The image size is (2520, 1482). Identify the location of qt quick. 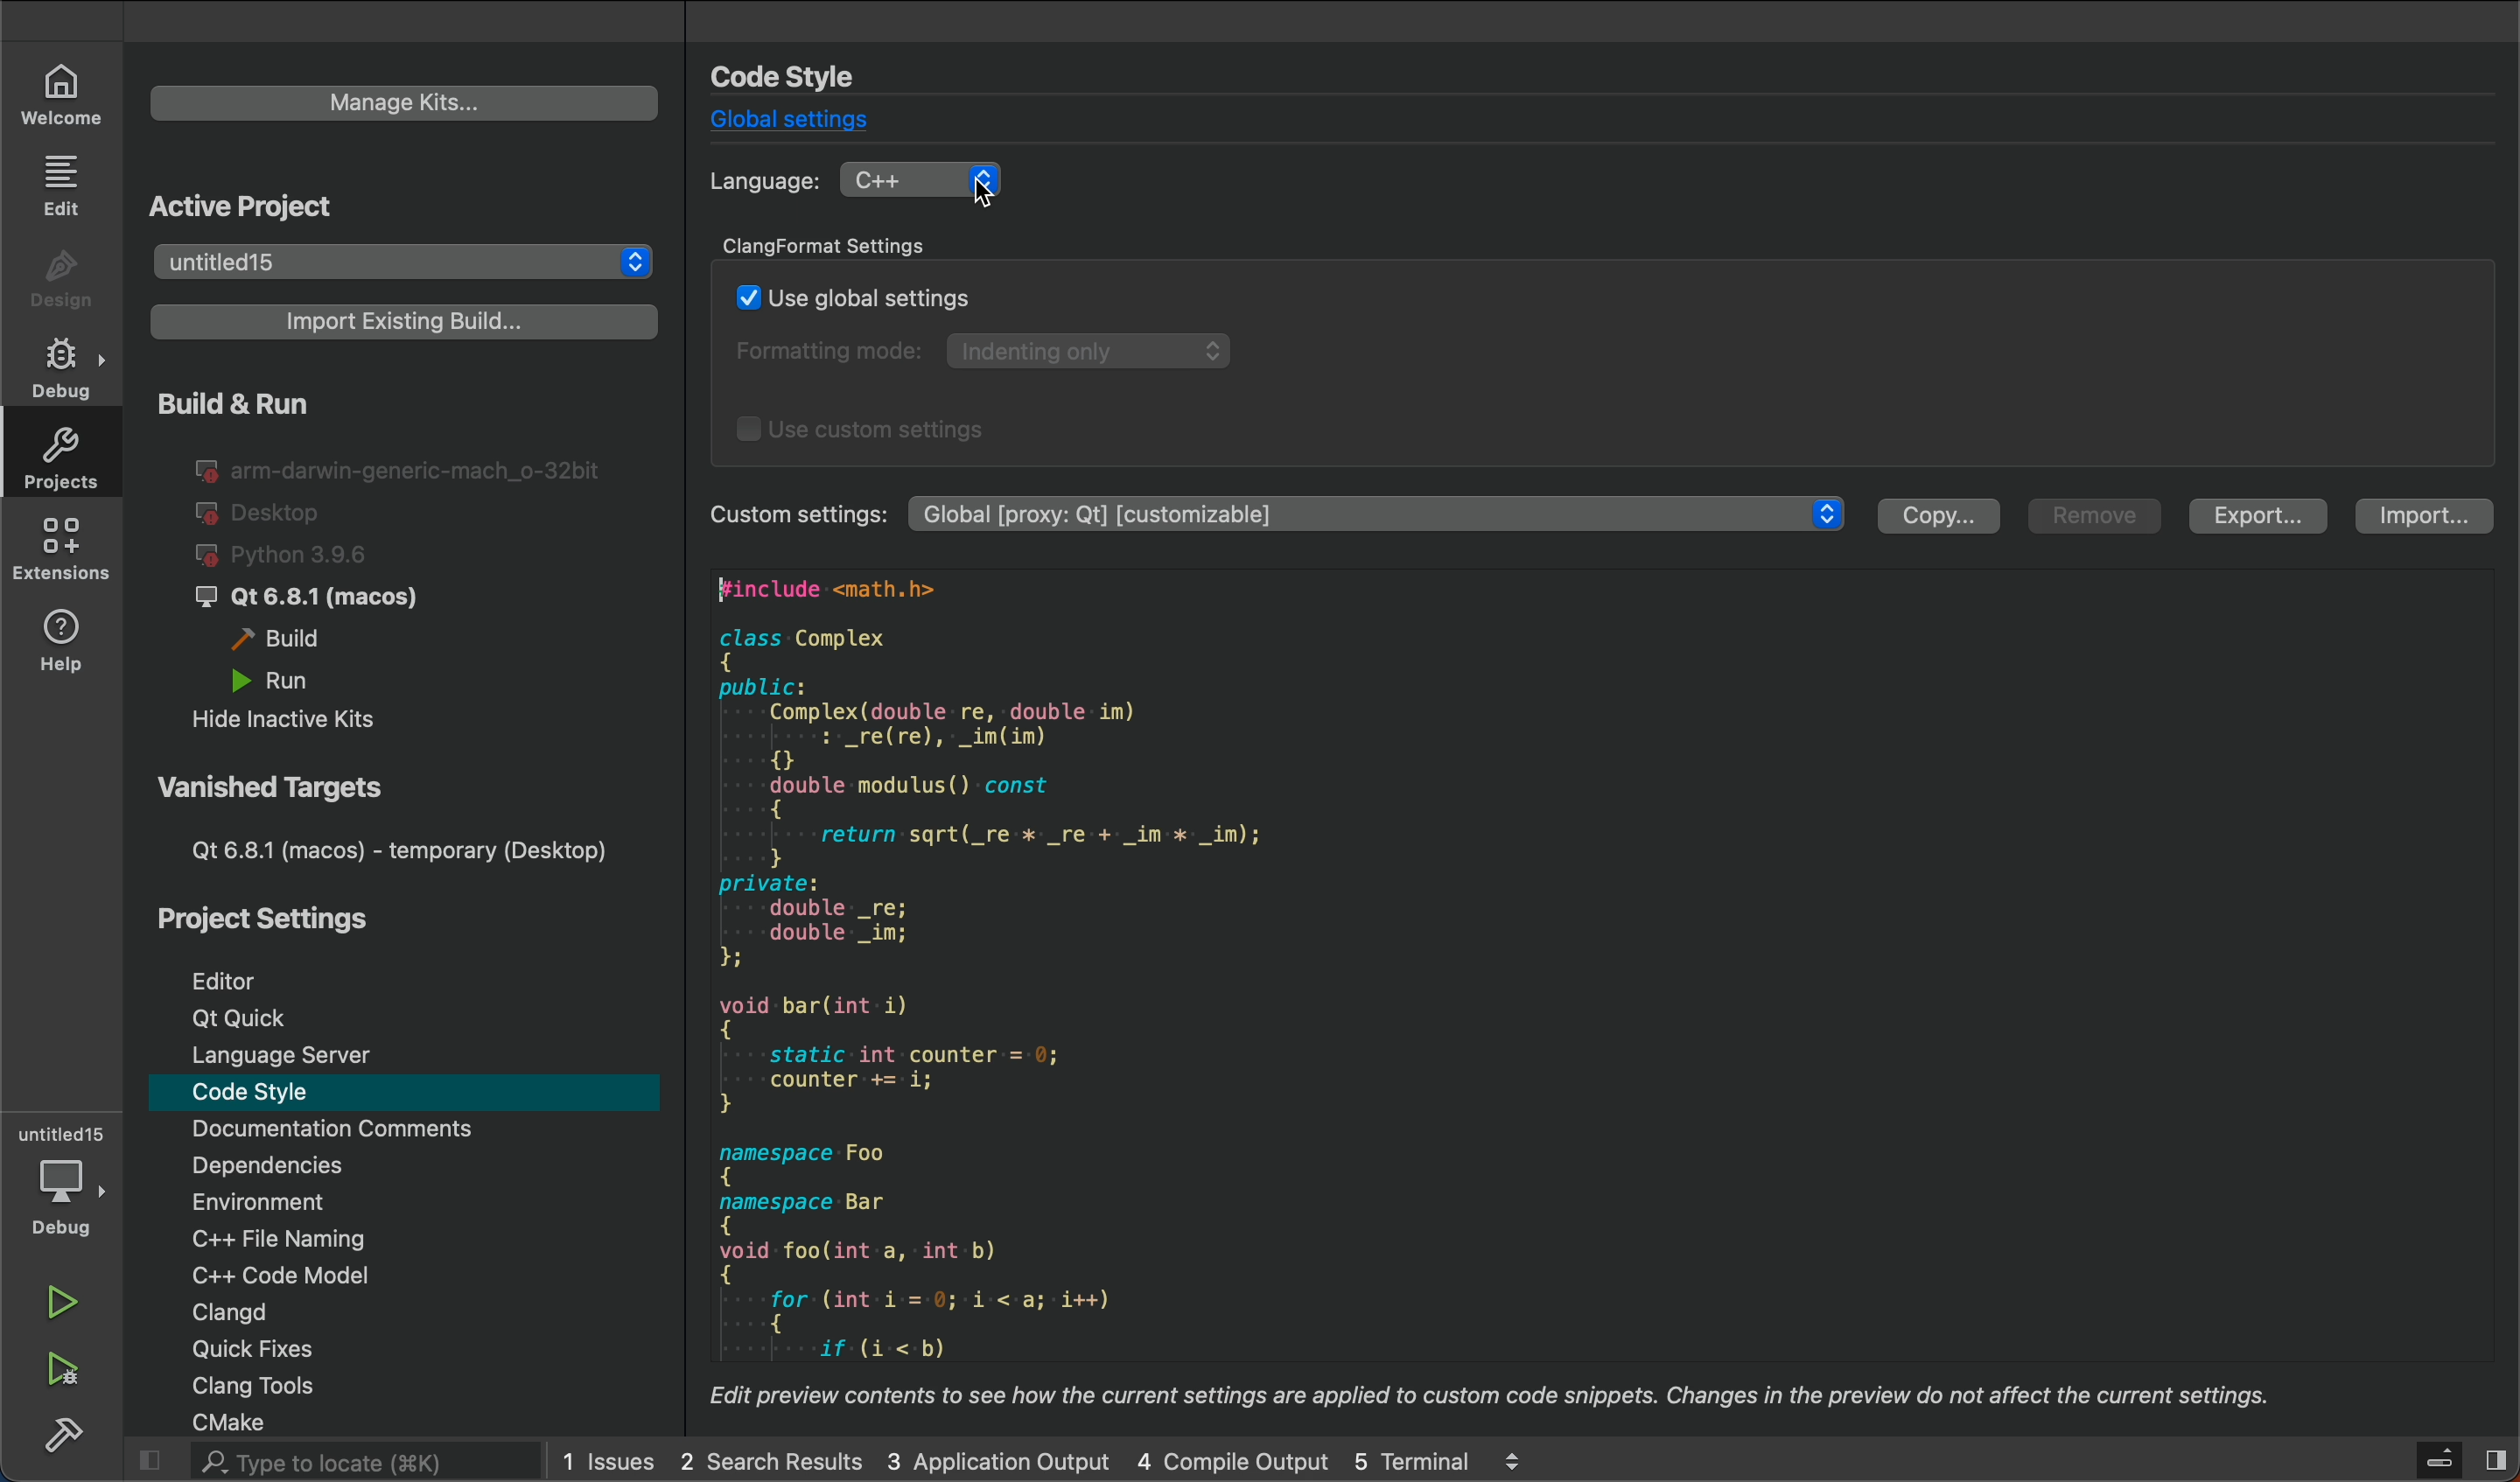
(235, 1018).